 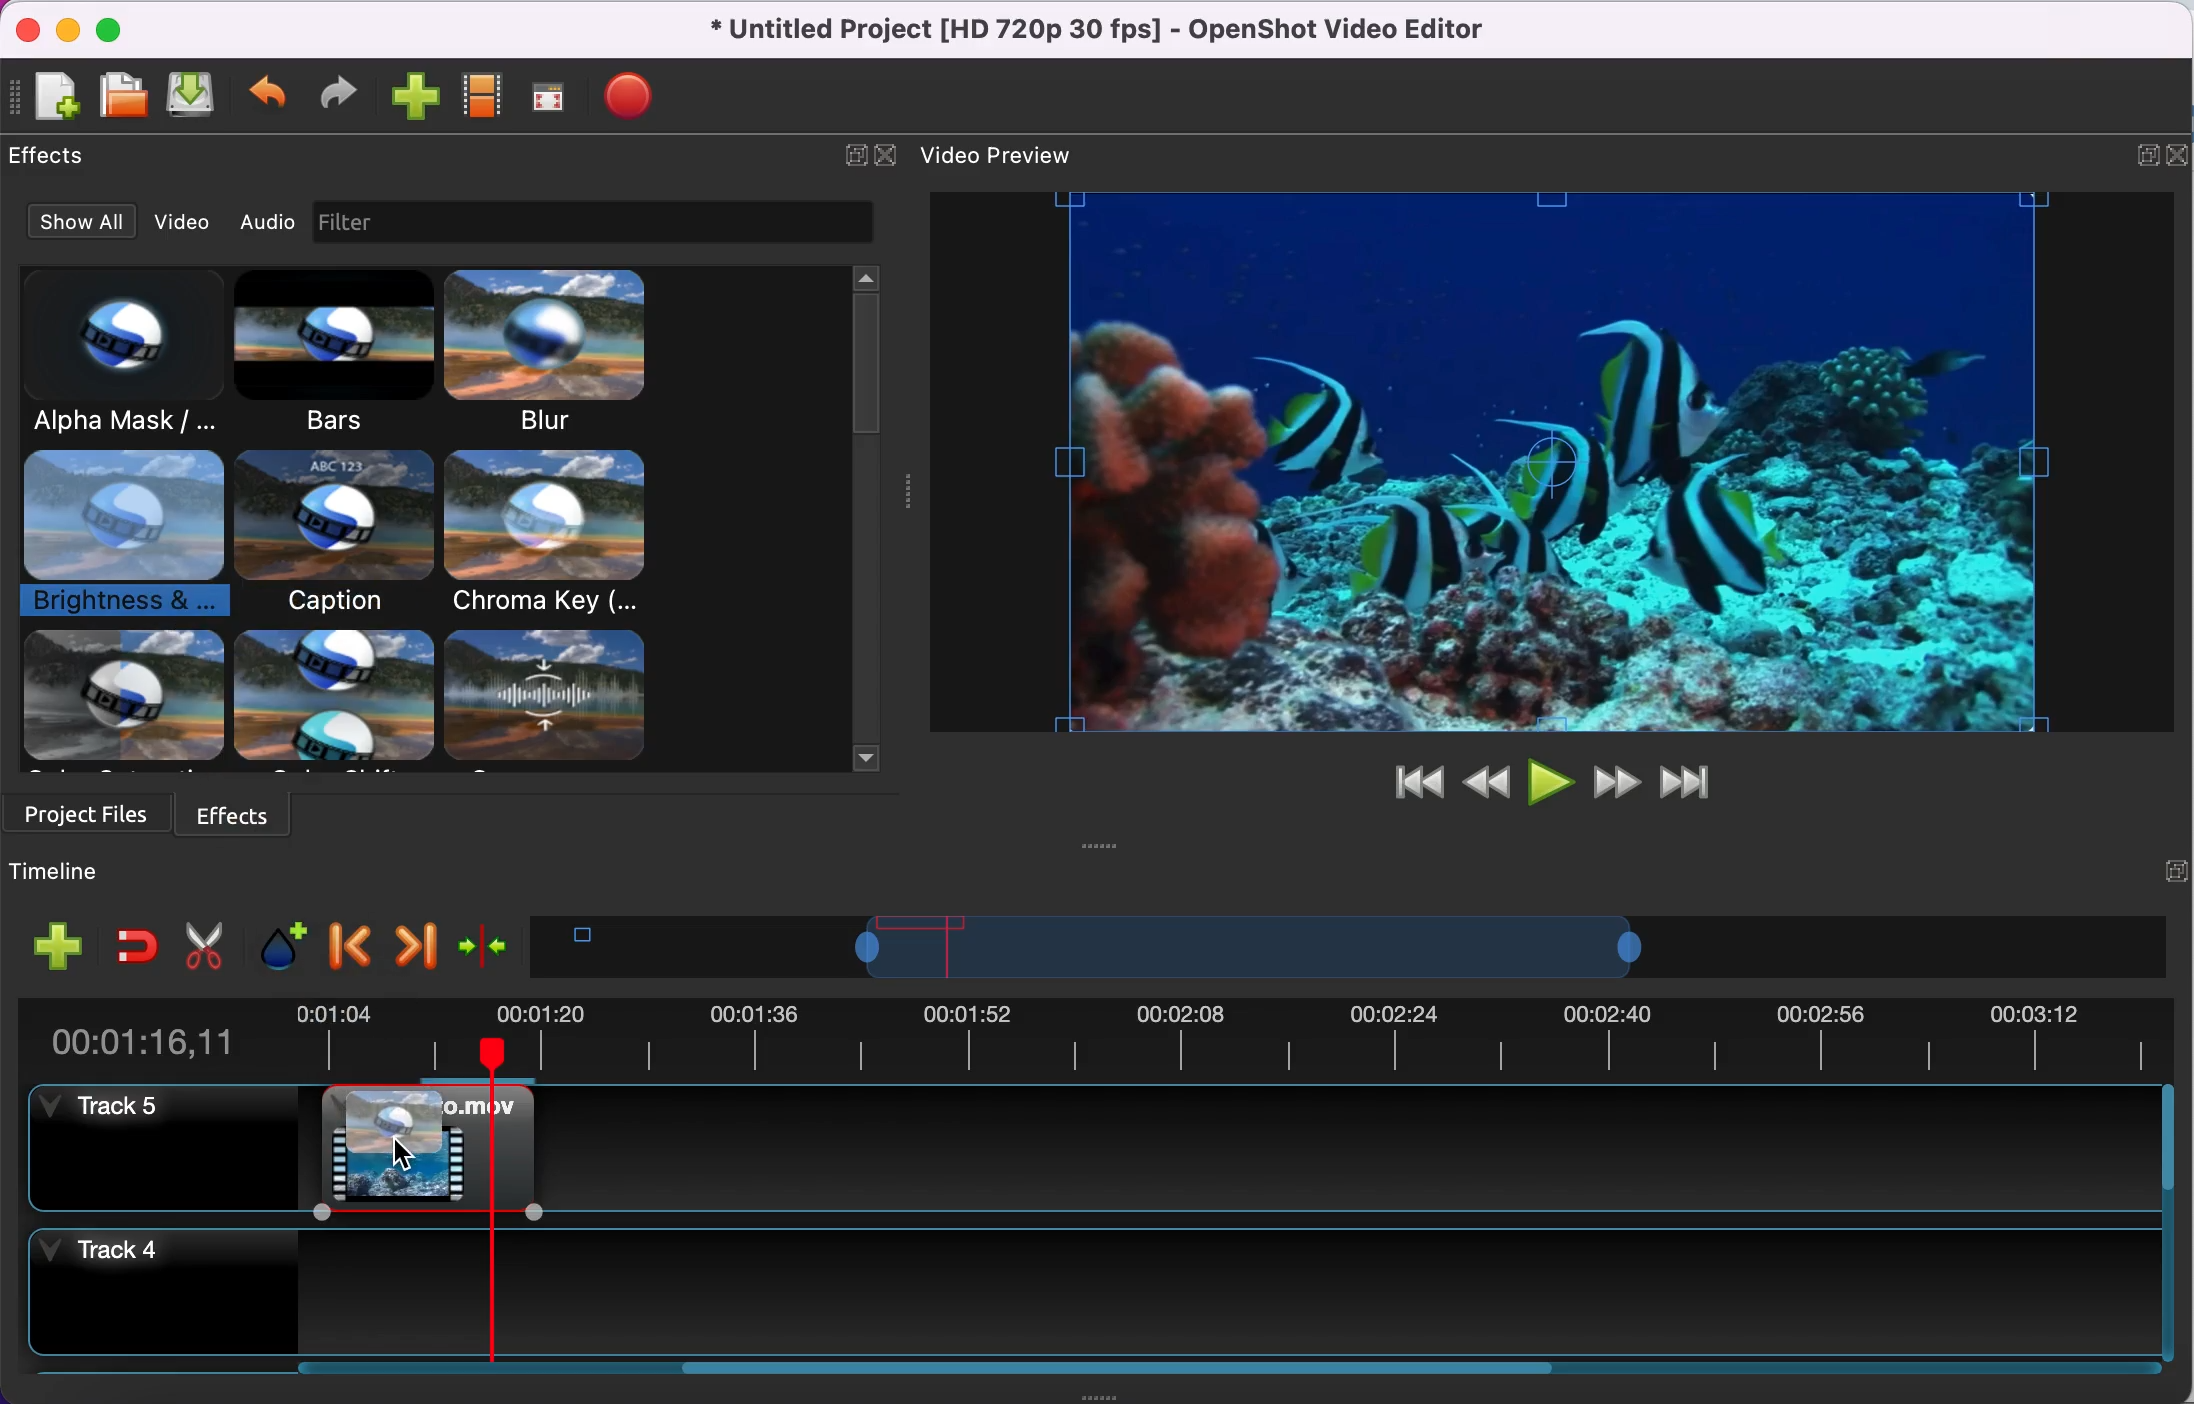 I want to click on open file, so click(x=121, y=92).